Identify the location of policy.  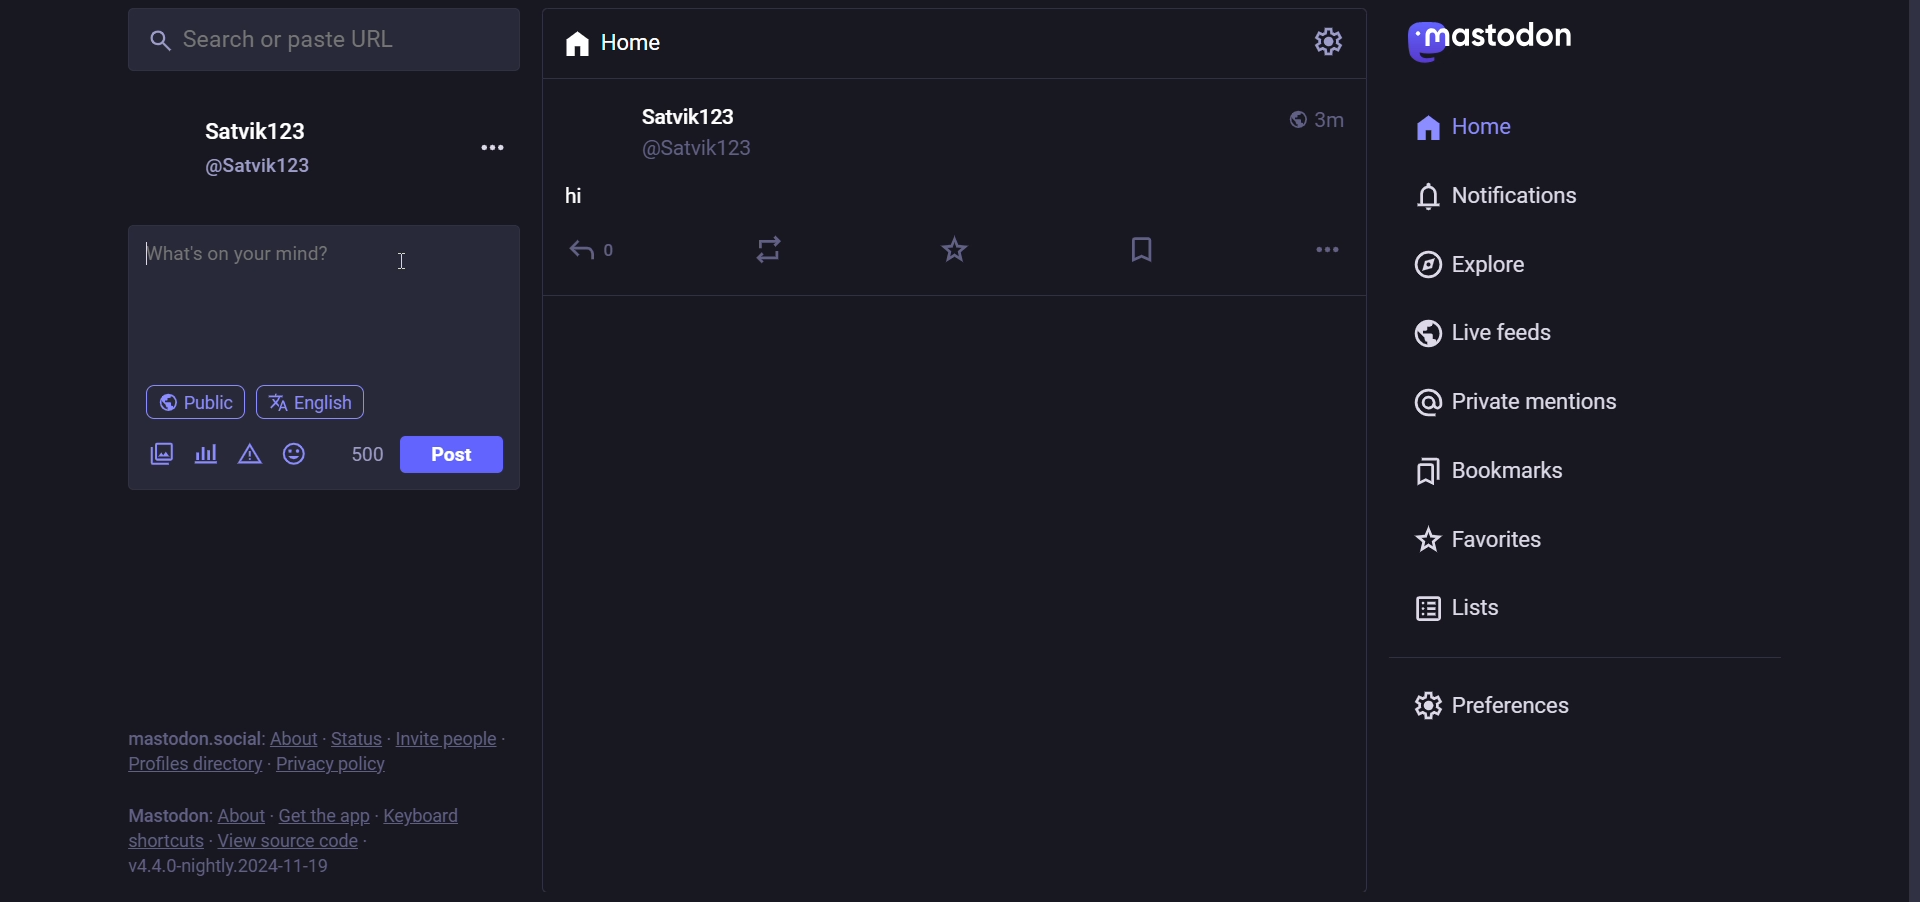
(334, 769).